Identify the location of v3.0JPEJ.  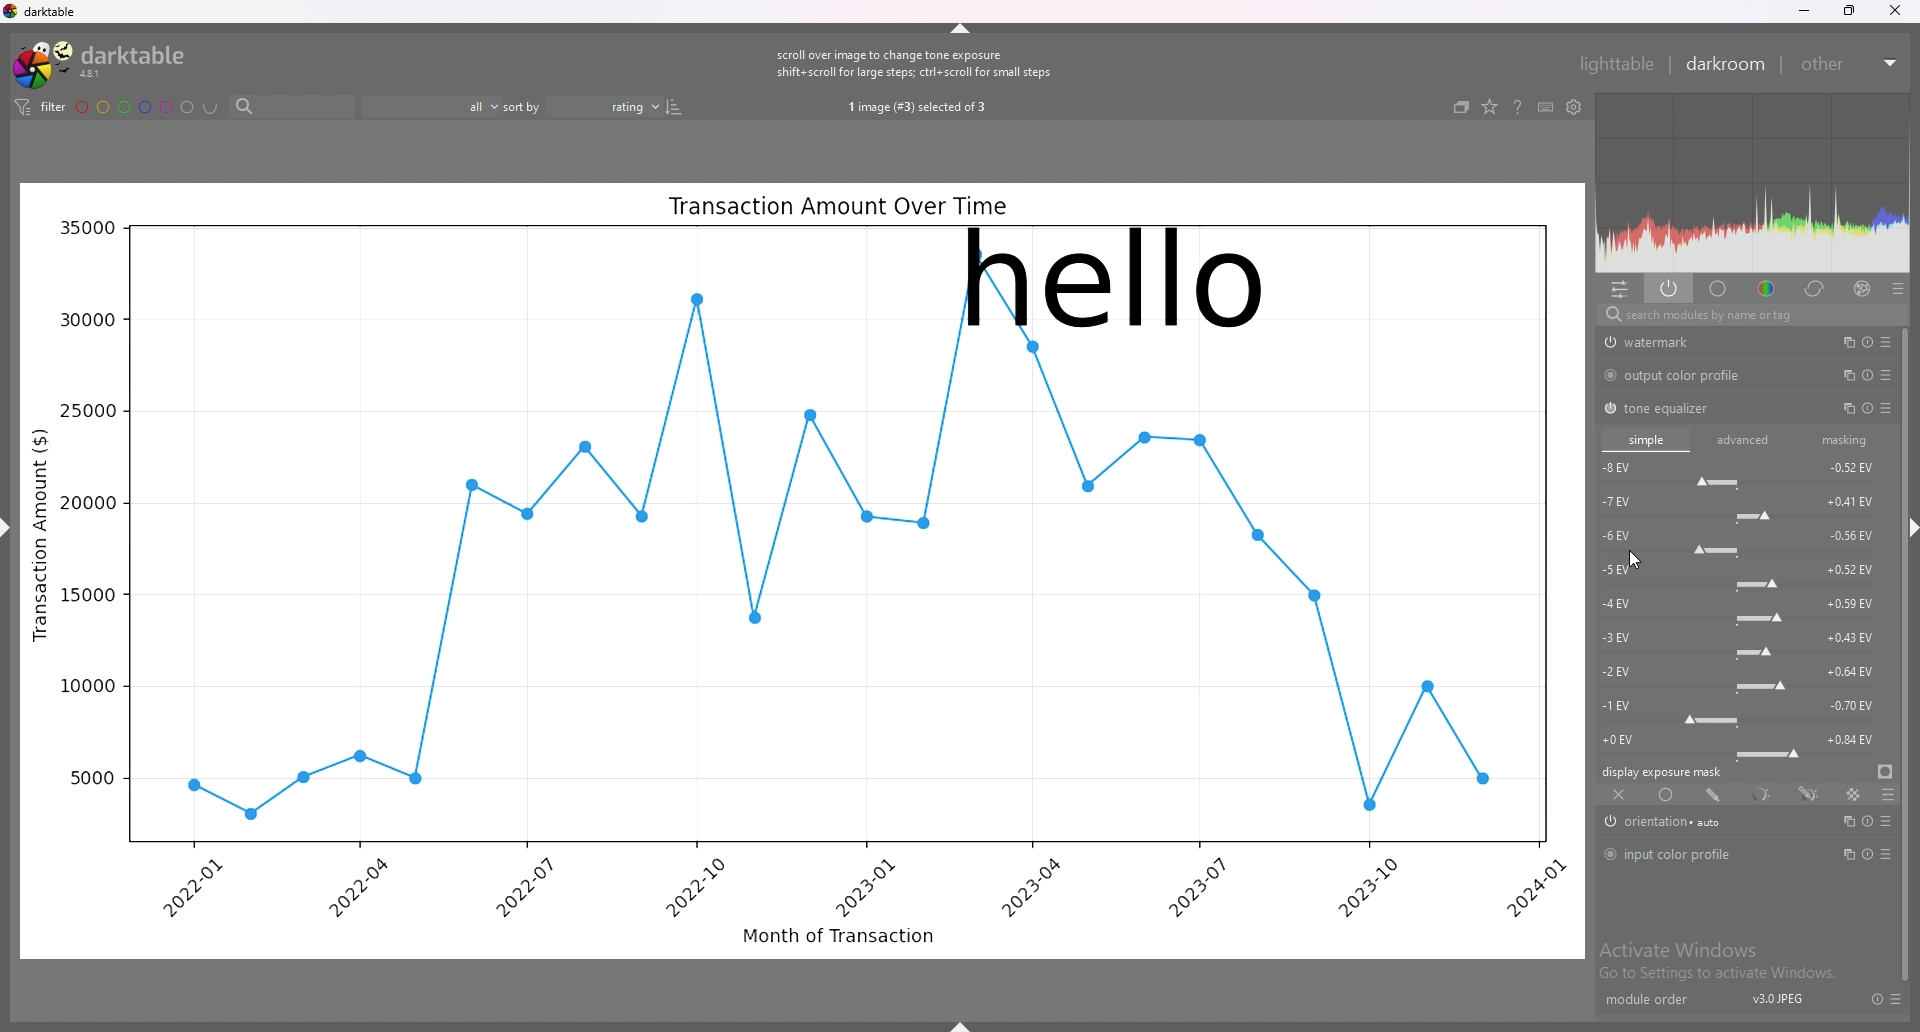
(1774, 999).